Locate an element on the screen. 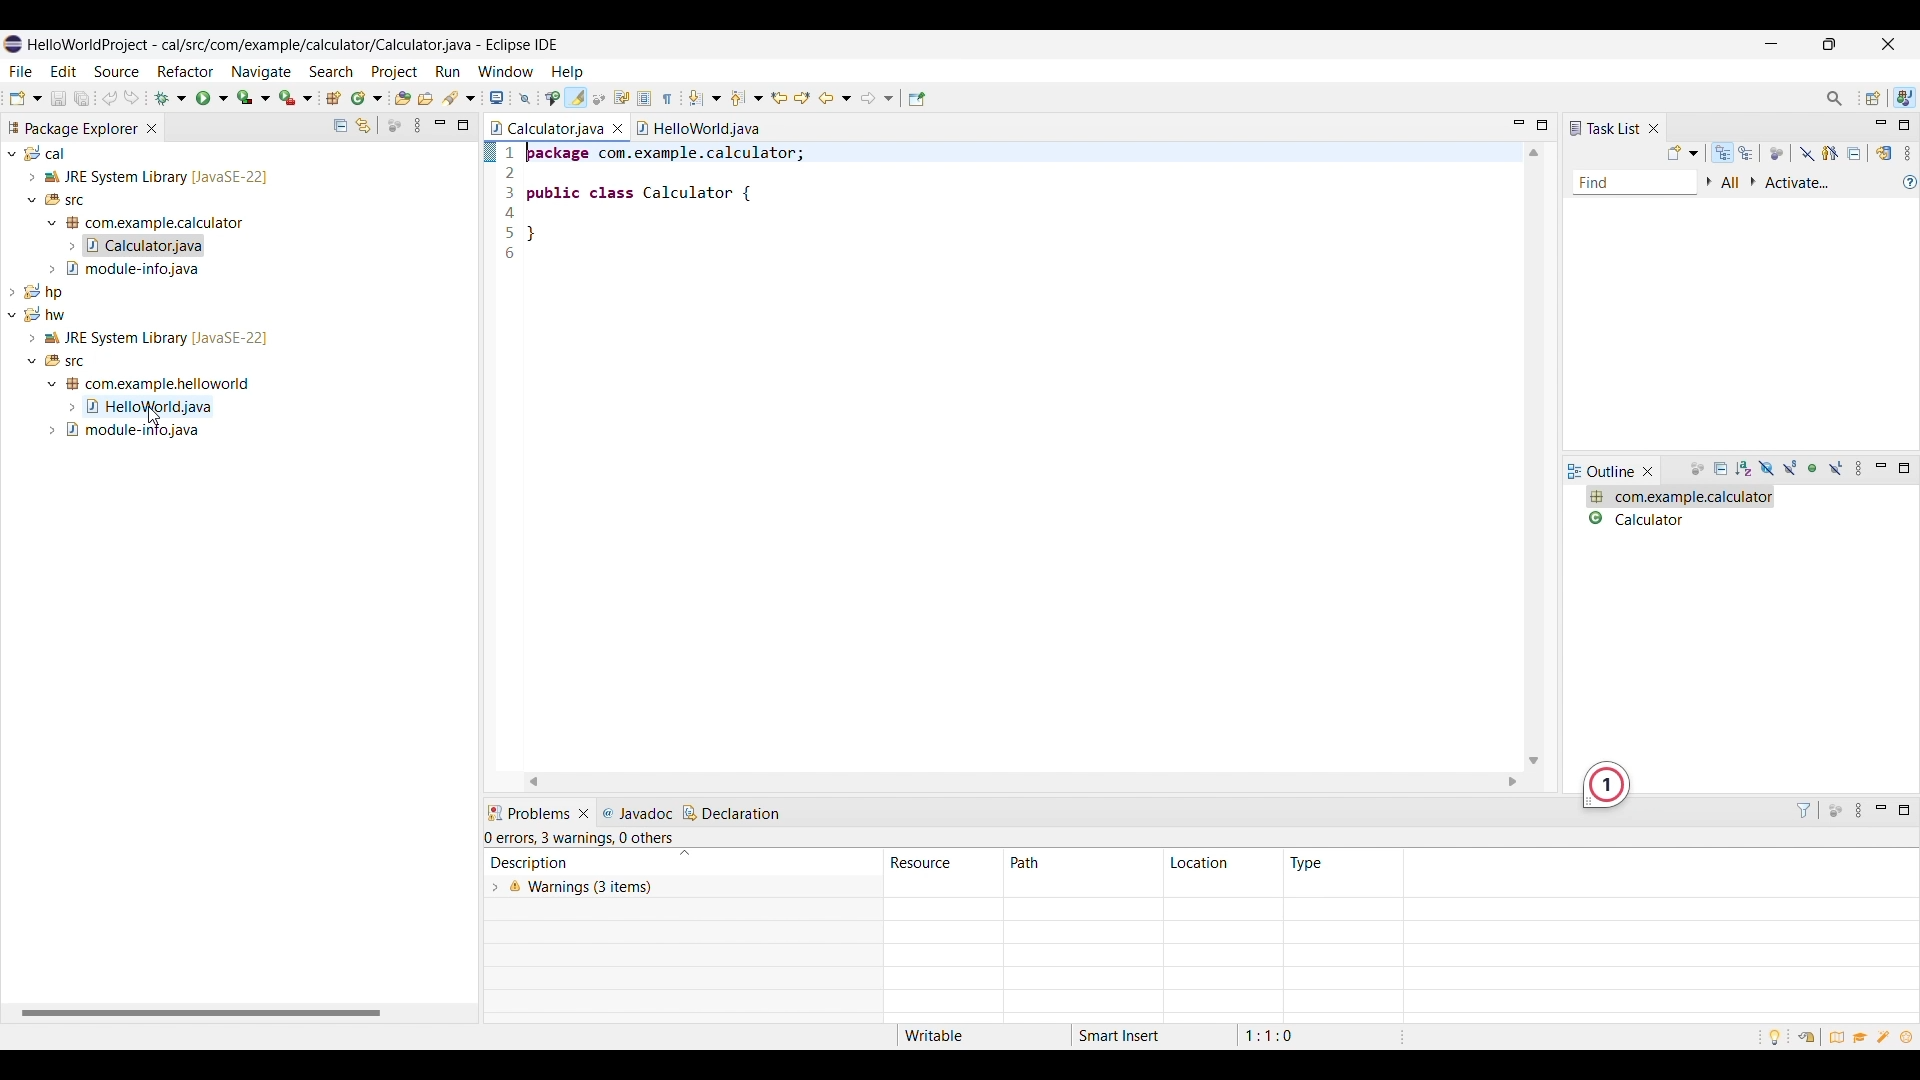 The height and width of the screenshot is (1080, 1920). Show whitespace characters is located at coordinates (668, 98).